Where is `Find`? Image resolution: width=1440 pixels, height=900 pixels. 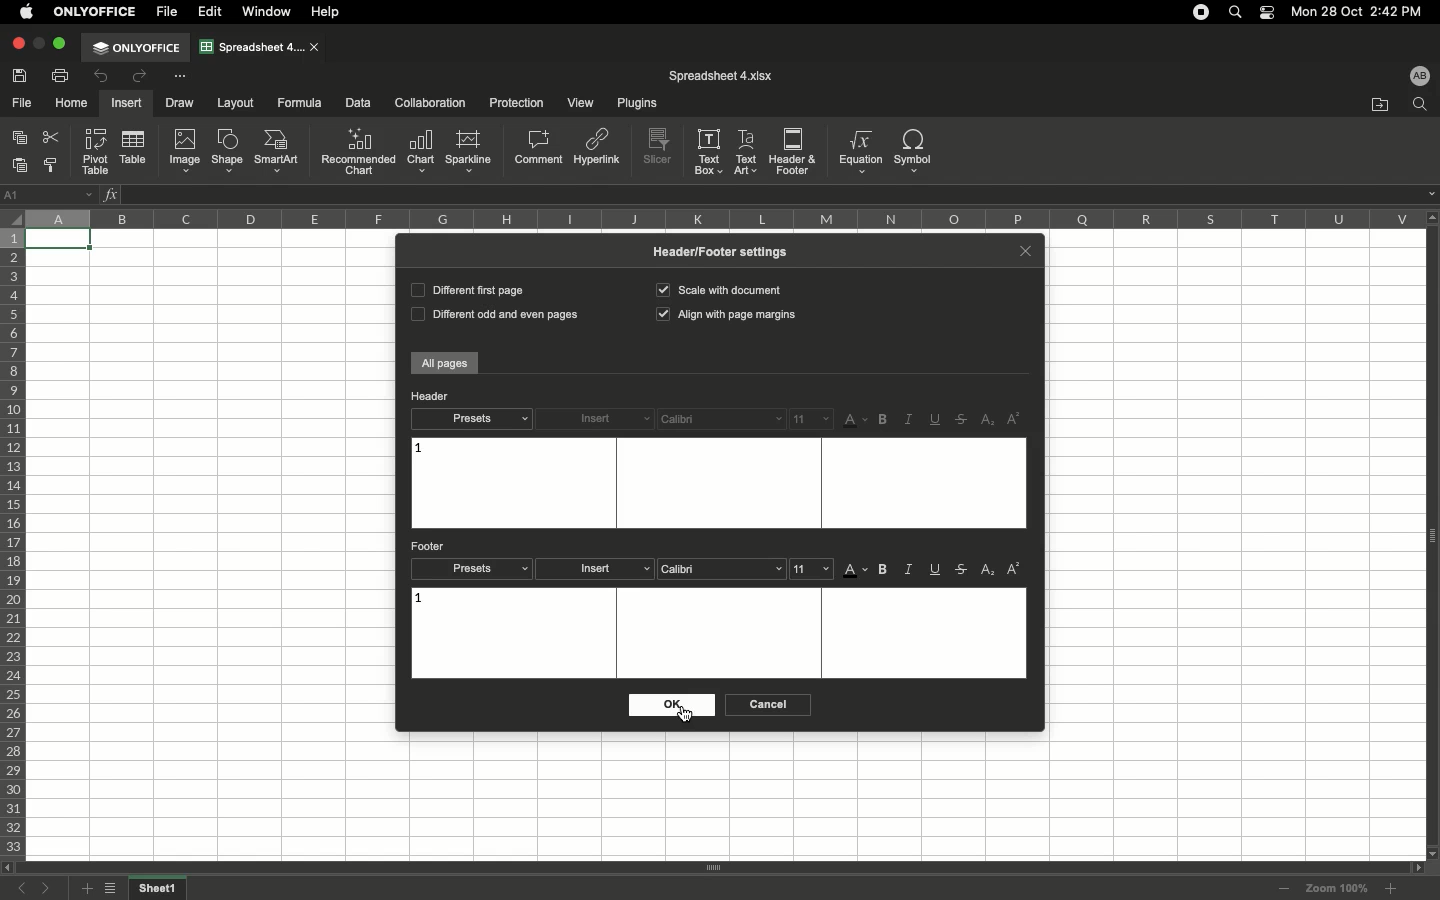 Find is located at coordinates (1419, 105).